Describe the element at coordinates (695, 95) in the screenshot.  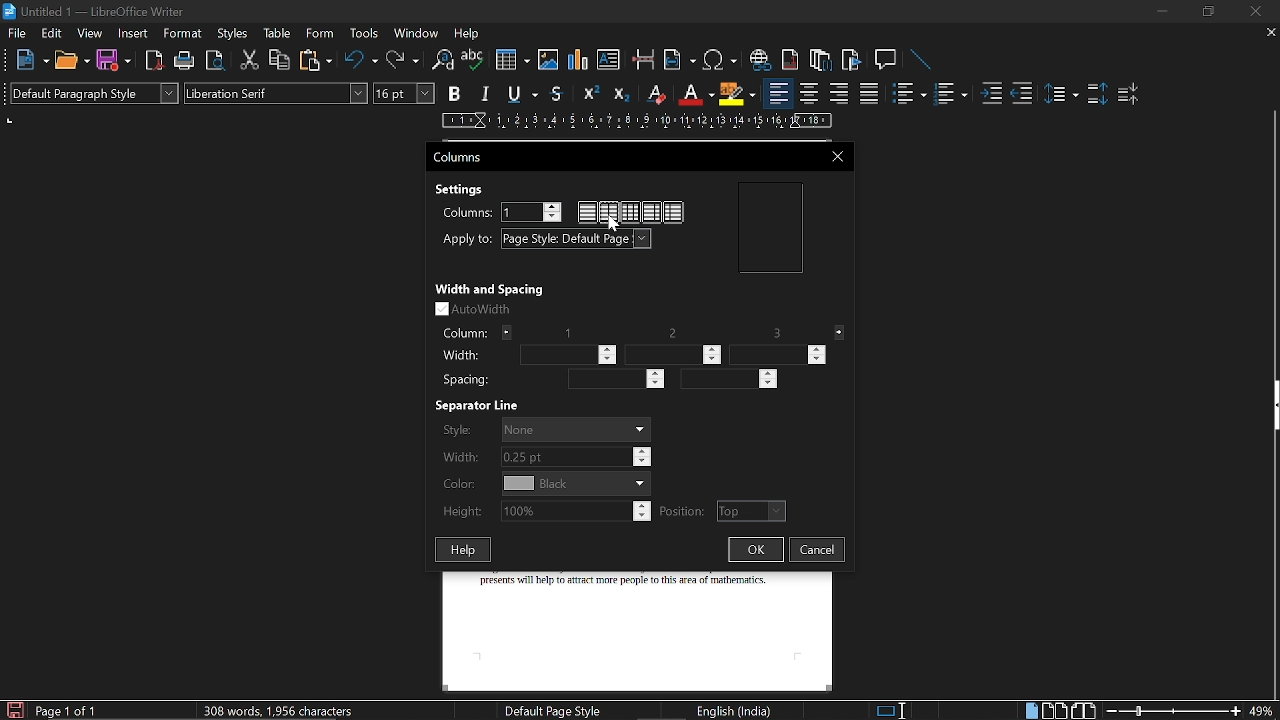
I see `Underline` at that location.